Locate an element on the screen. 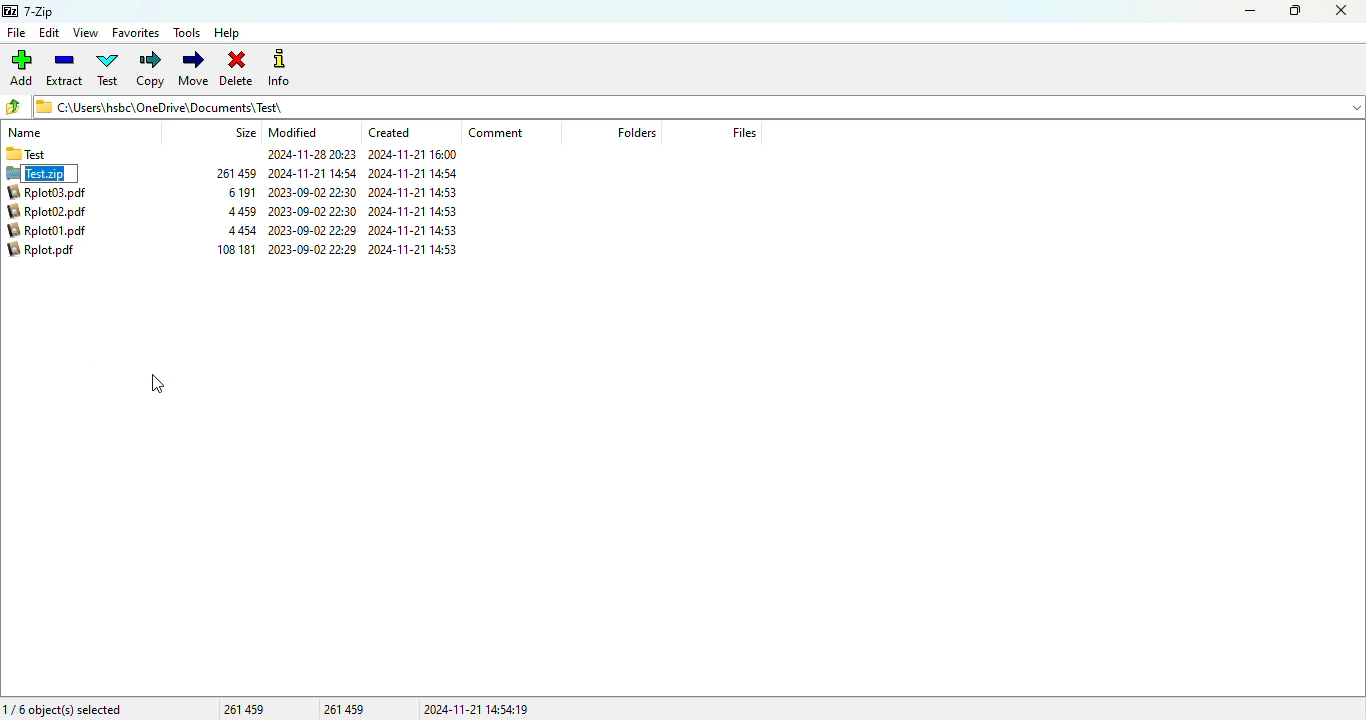 The image size is (1366, 720). comment is located at coordinates (496, 133).